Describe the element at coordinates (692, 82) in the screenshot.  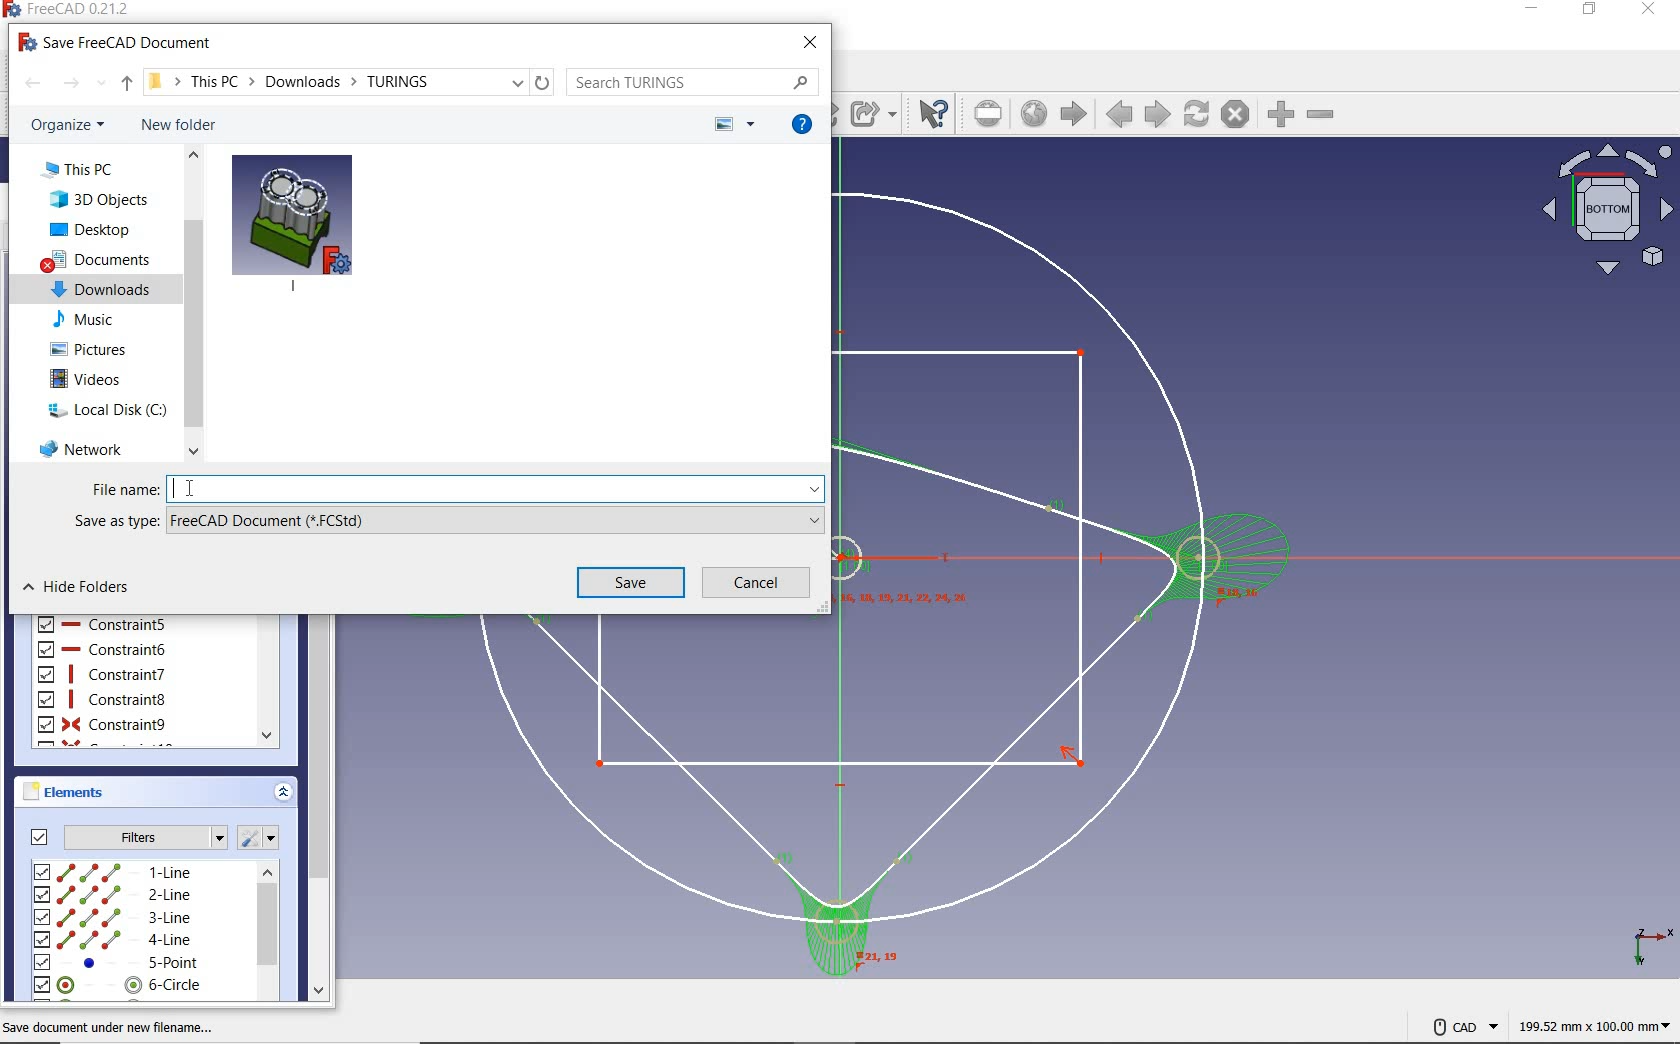
I see `search TURINGS` at that location.